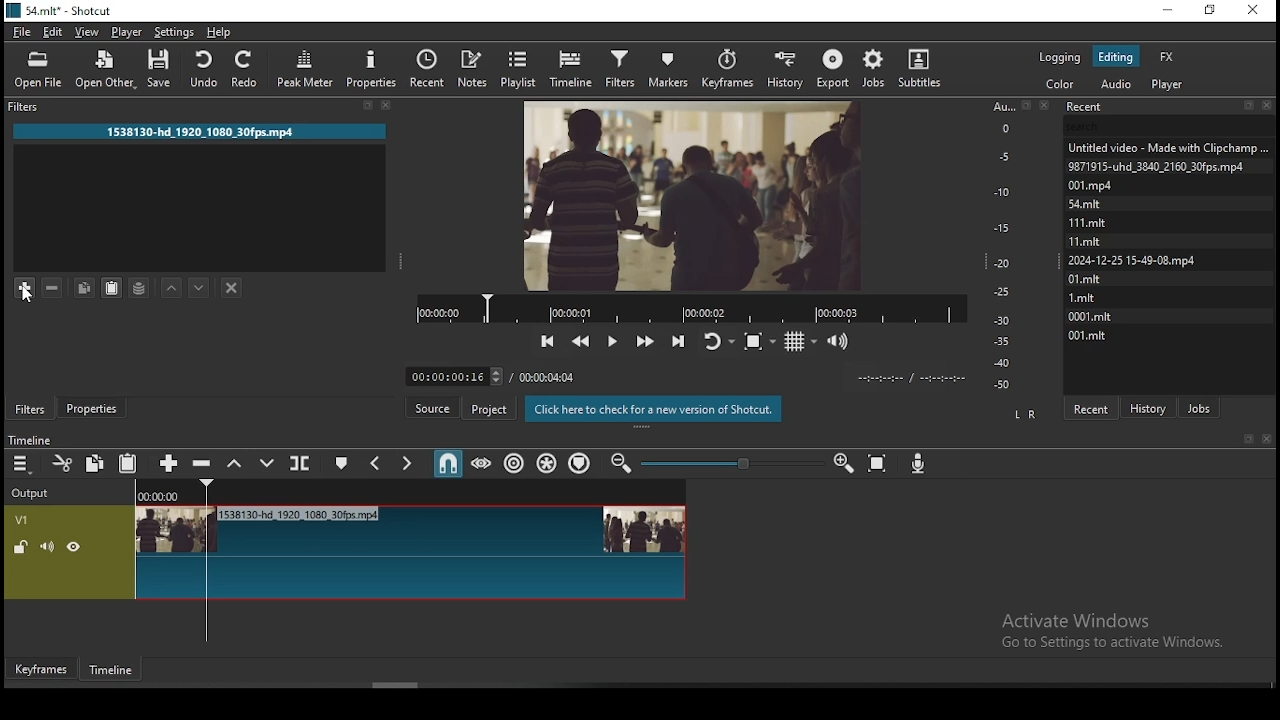 The width and height of the screenshot is (1280, 720). What do you see at coordinates (162, 68) in the screenshot?
I see `save` at bounding box center [162, 68].